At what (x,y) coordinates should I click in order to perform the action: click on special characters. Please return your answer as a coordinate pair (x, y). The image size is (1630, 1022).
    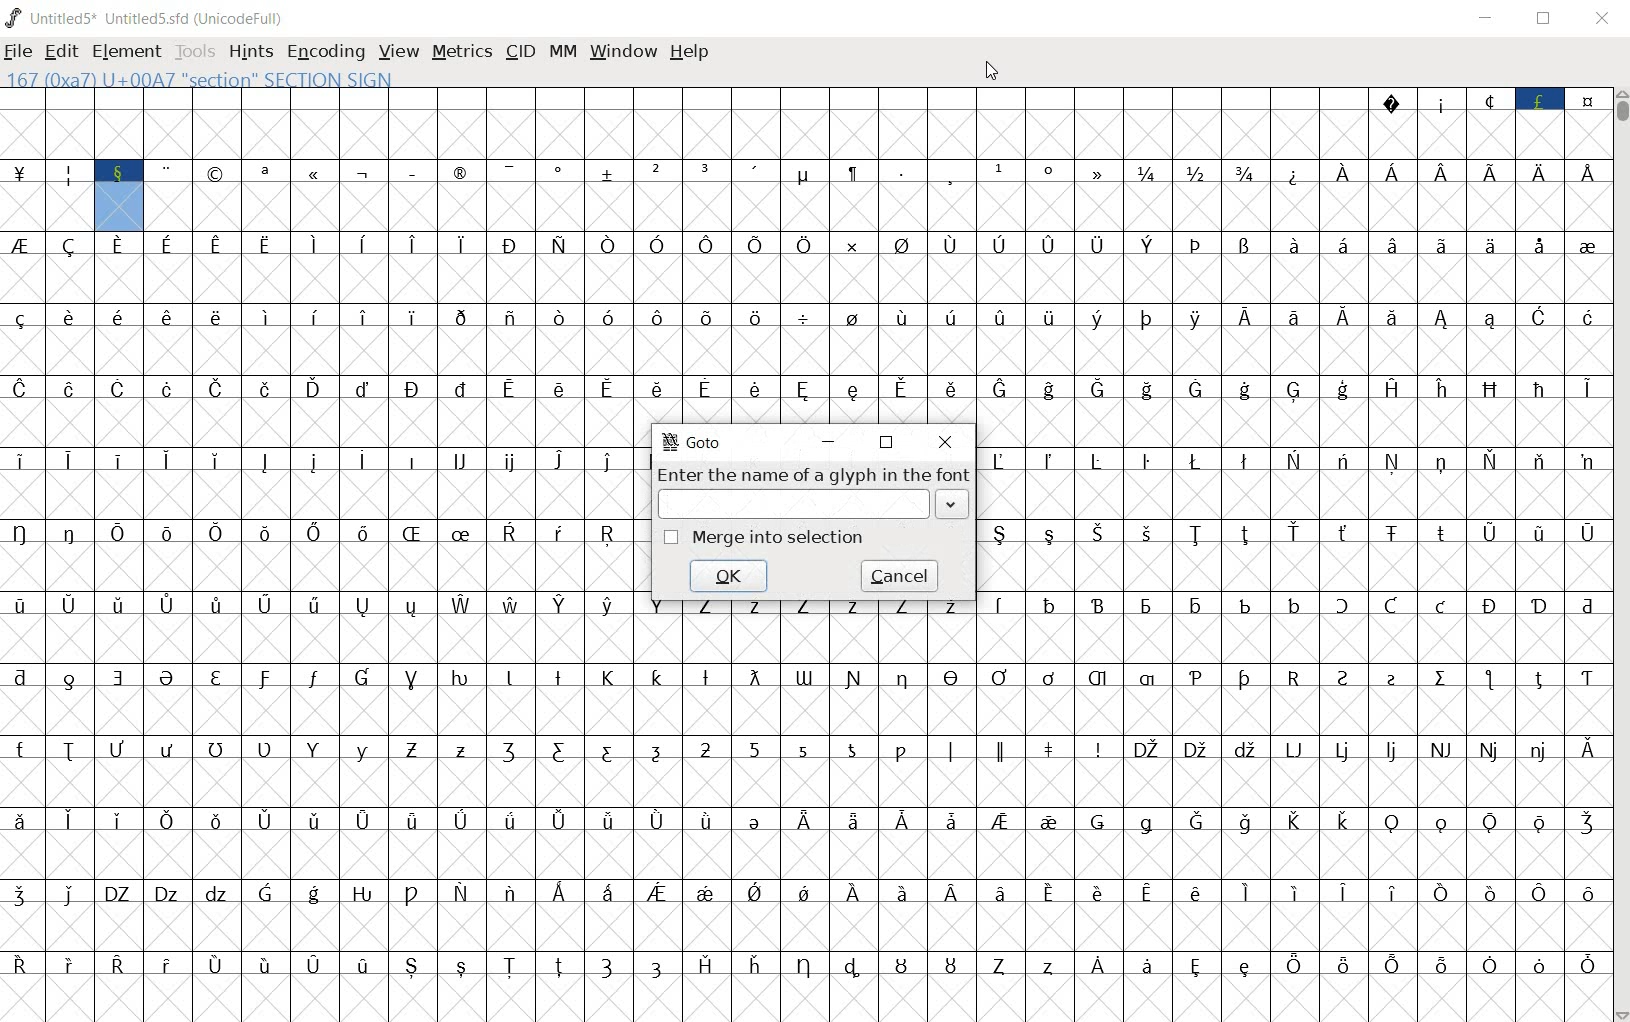
    Looking at the image, I should click on (1293, 196).